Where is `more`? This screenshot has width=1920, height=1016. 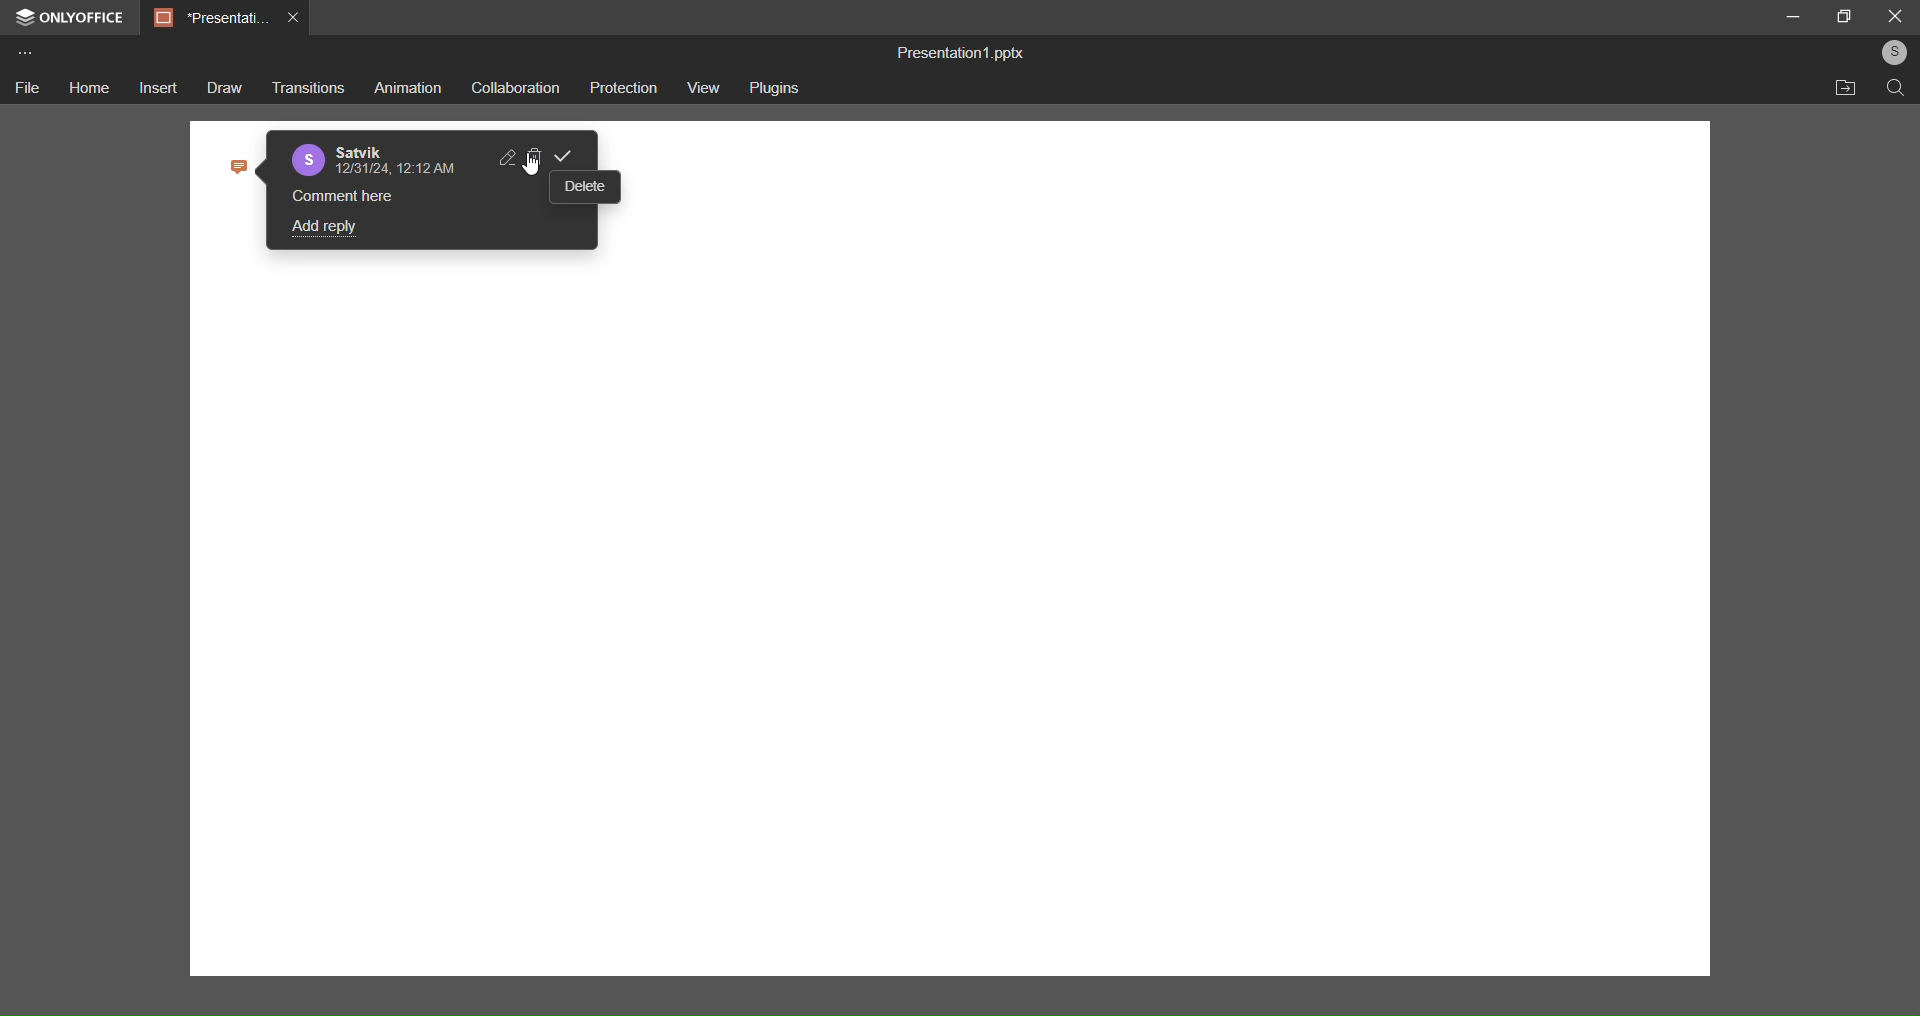
more is located at coordinates (25, 52).